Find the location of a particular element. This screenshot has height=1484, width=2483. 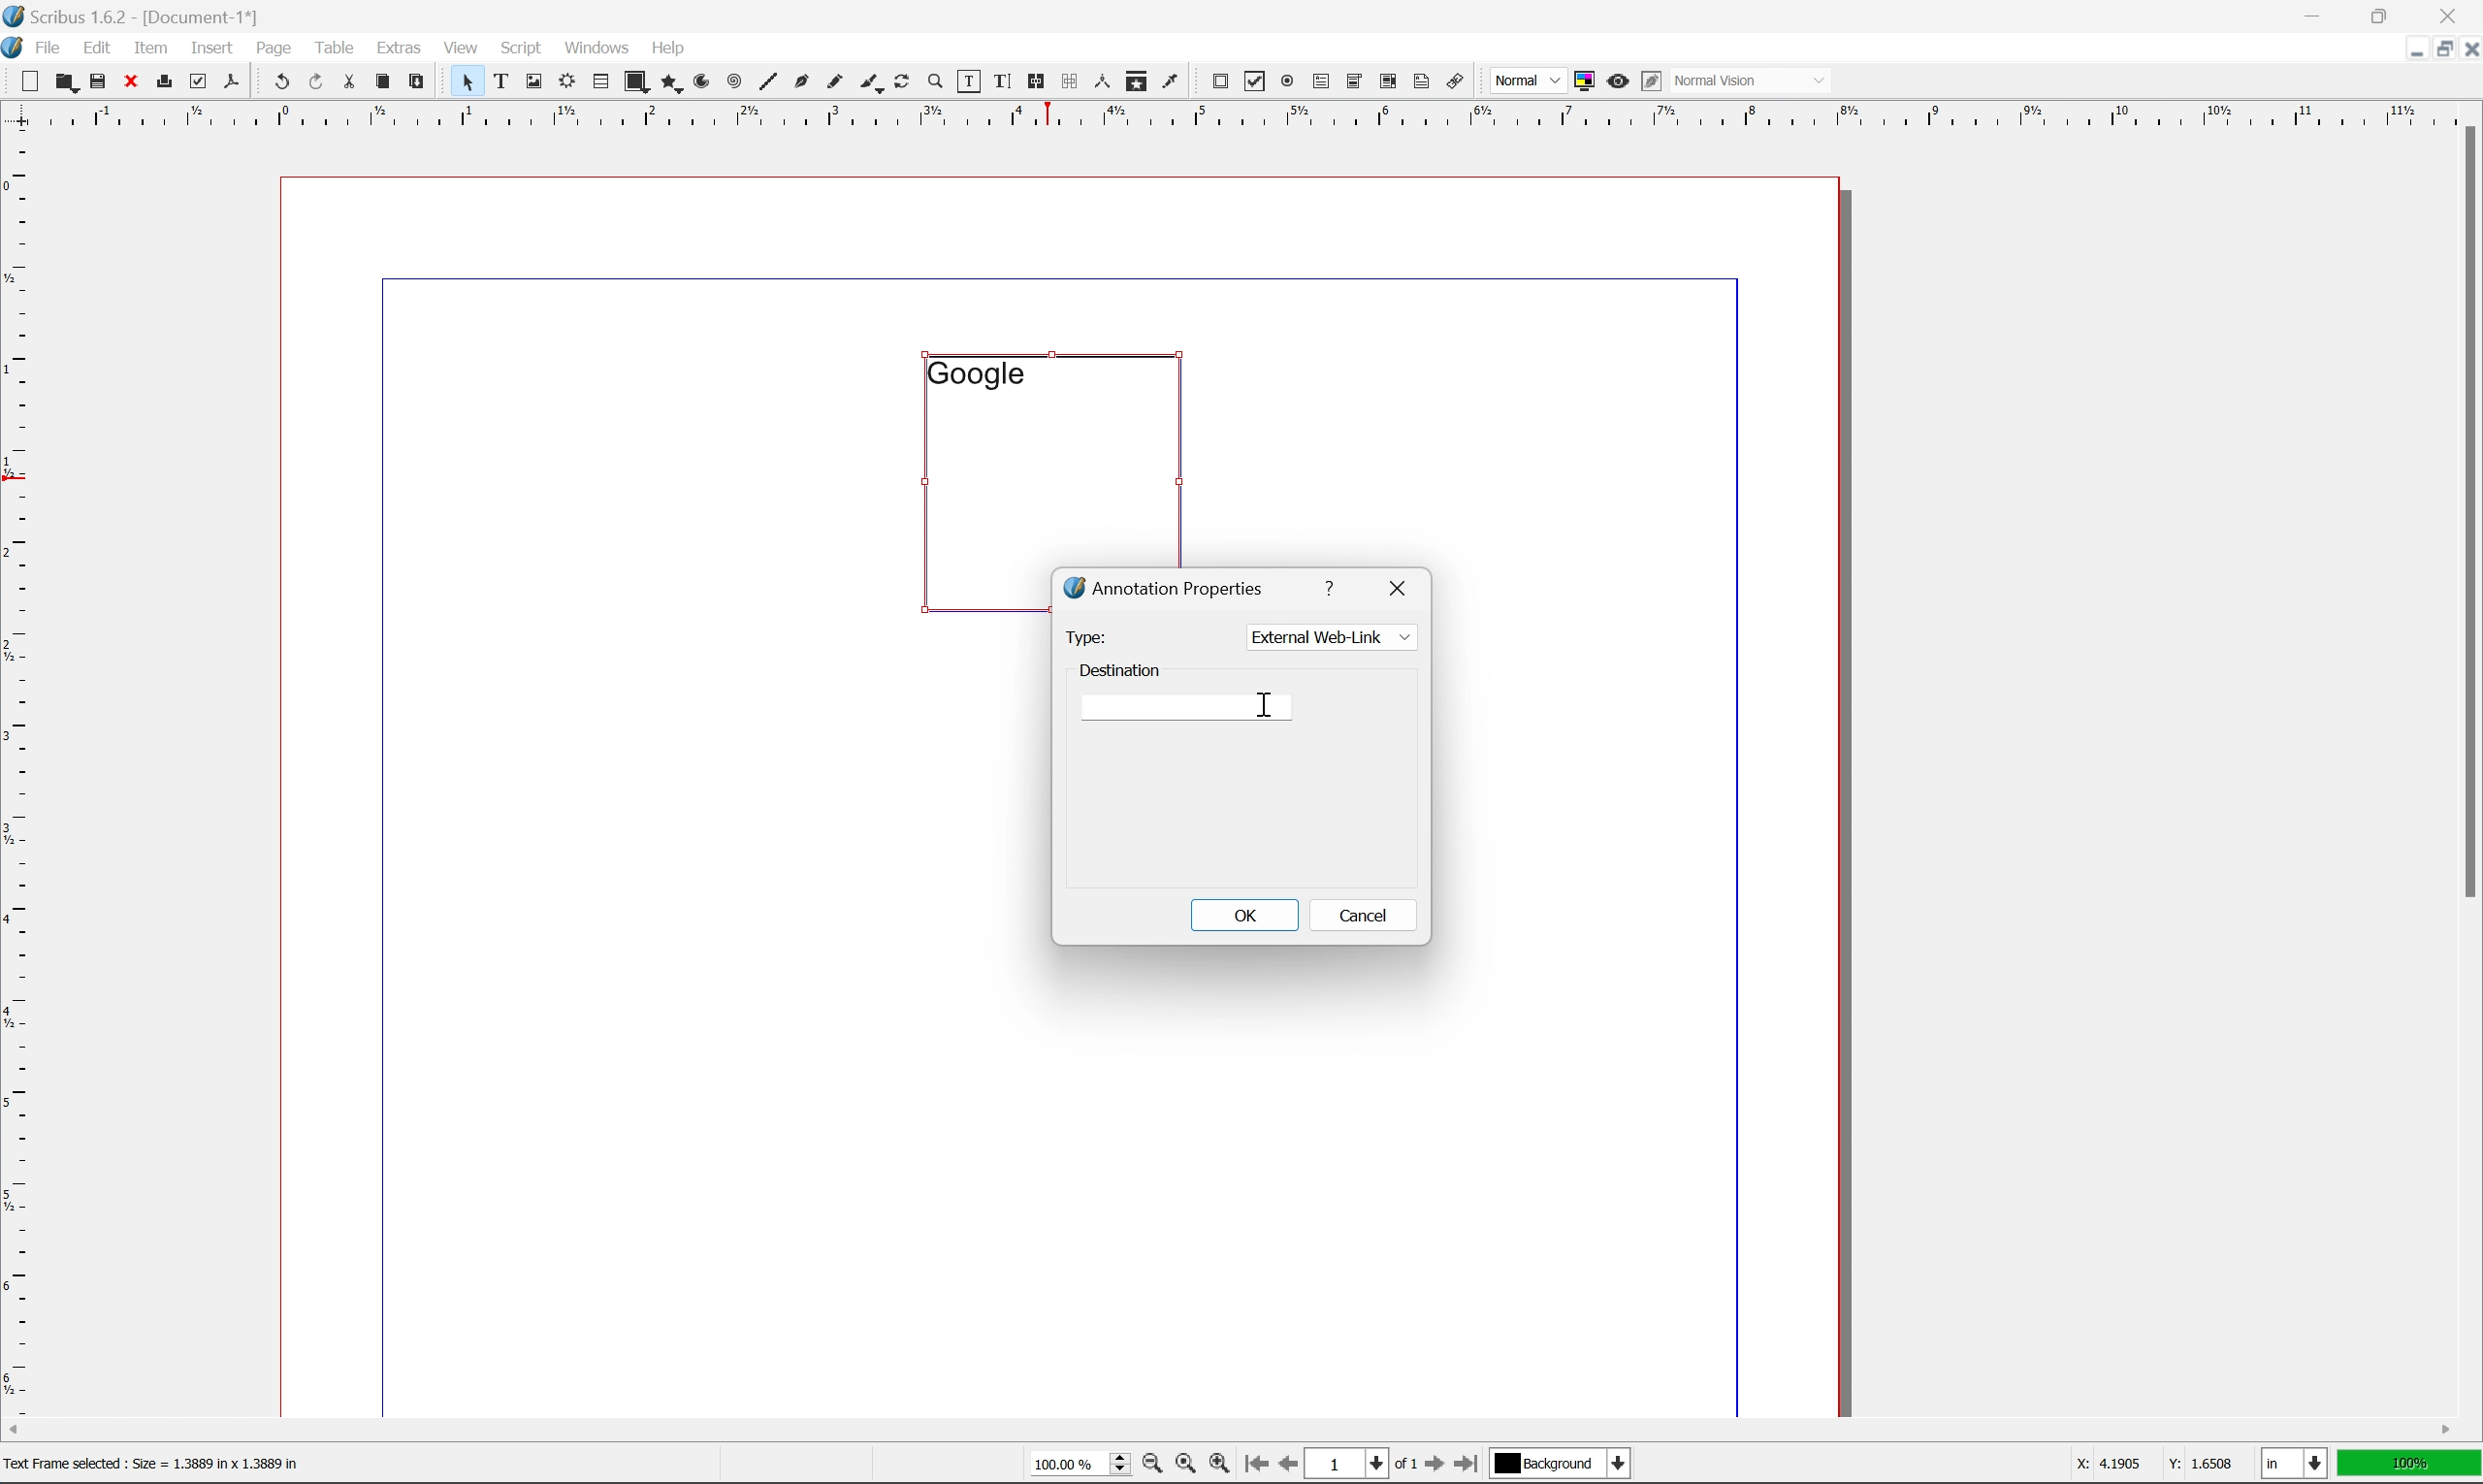

select frame is located at coordinates (466, 85).